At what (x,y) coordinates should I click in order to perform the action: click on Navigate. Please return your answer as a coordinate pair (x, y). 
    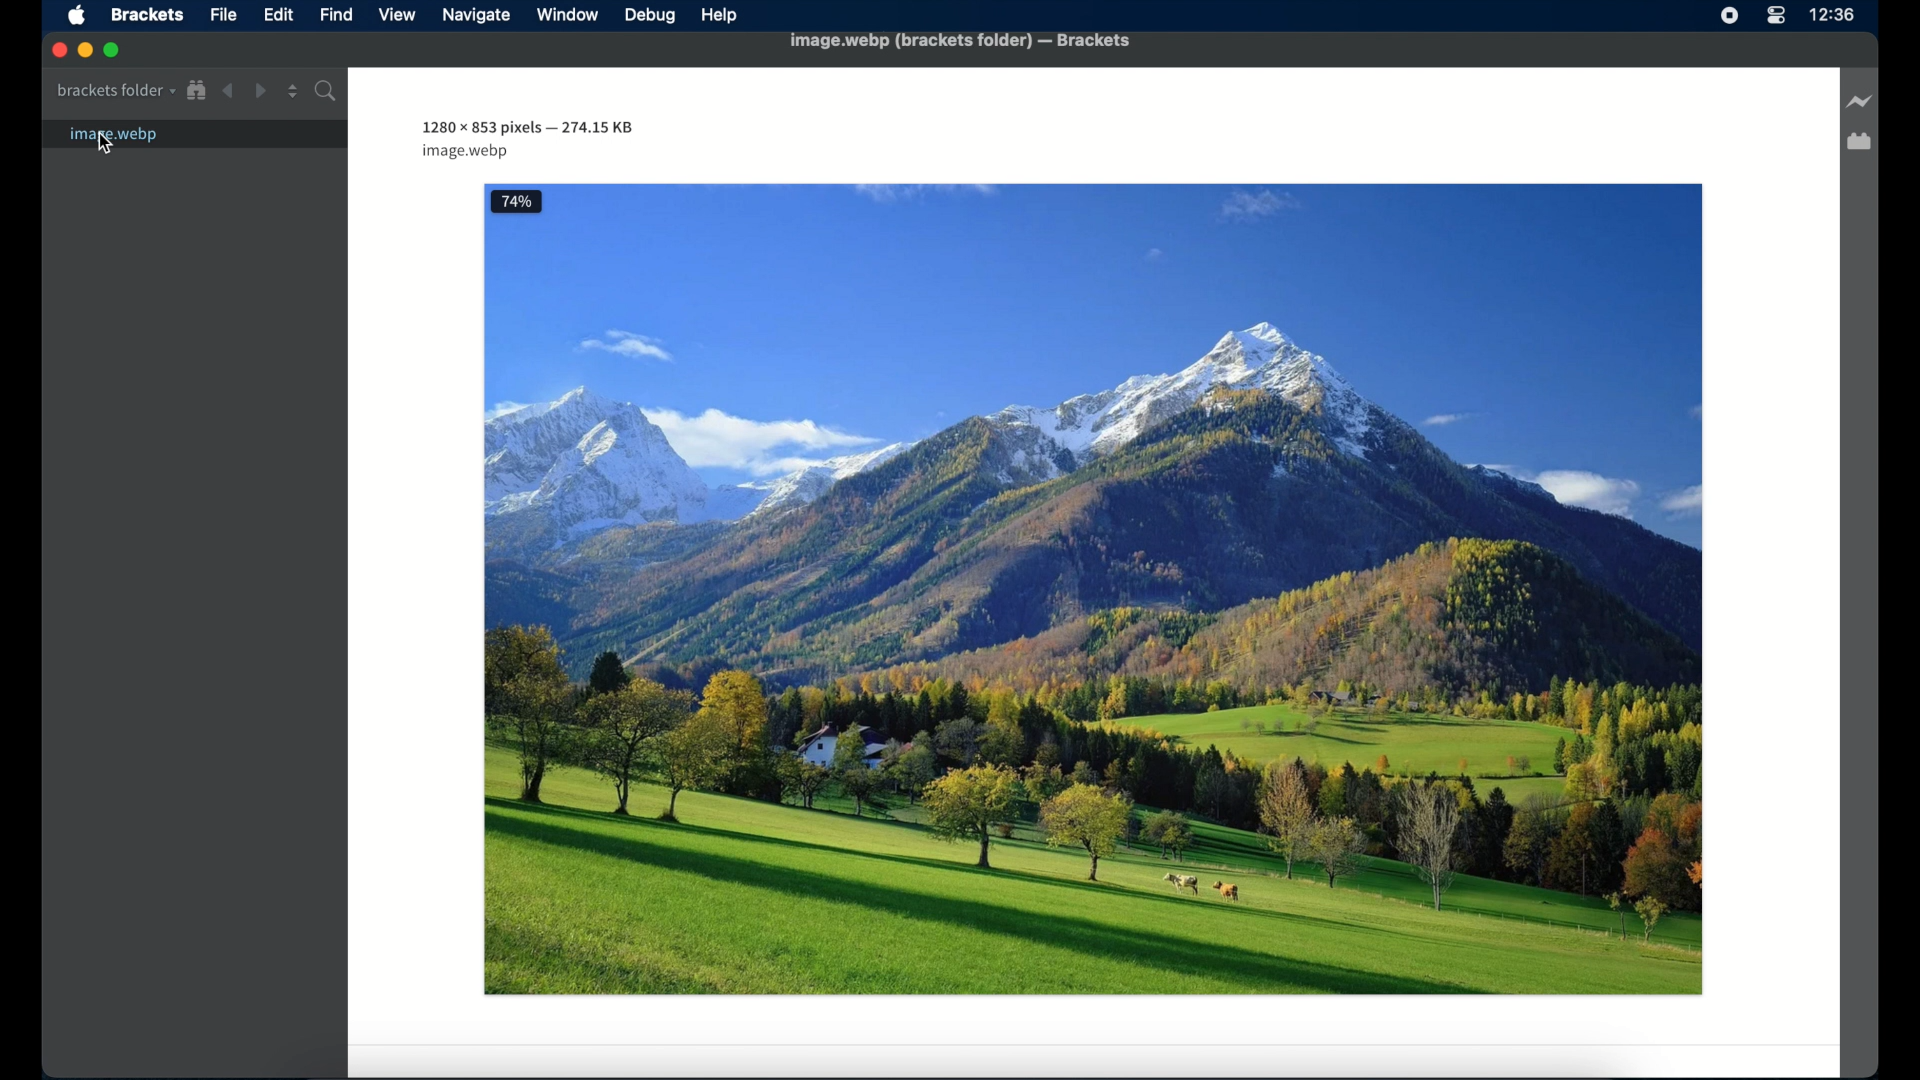
    Looking at the image, I should click on (480, 19).